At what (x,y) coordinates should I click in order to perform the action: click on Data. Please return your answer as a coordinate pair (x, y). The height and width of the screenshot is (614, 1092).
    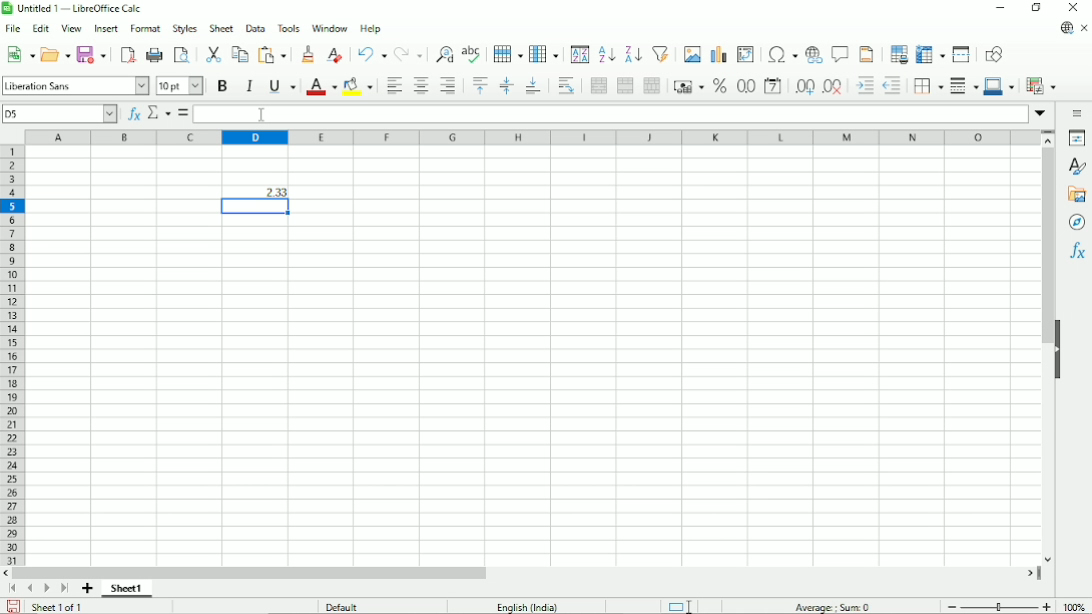
    Looking at the image, I should click on (256, 28).